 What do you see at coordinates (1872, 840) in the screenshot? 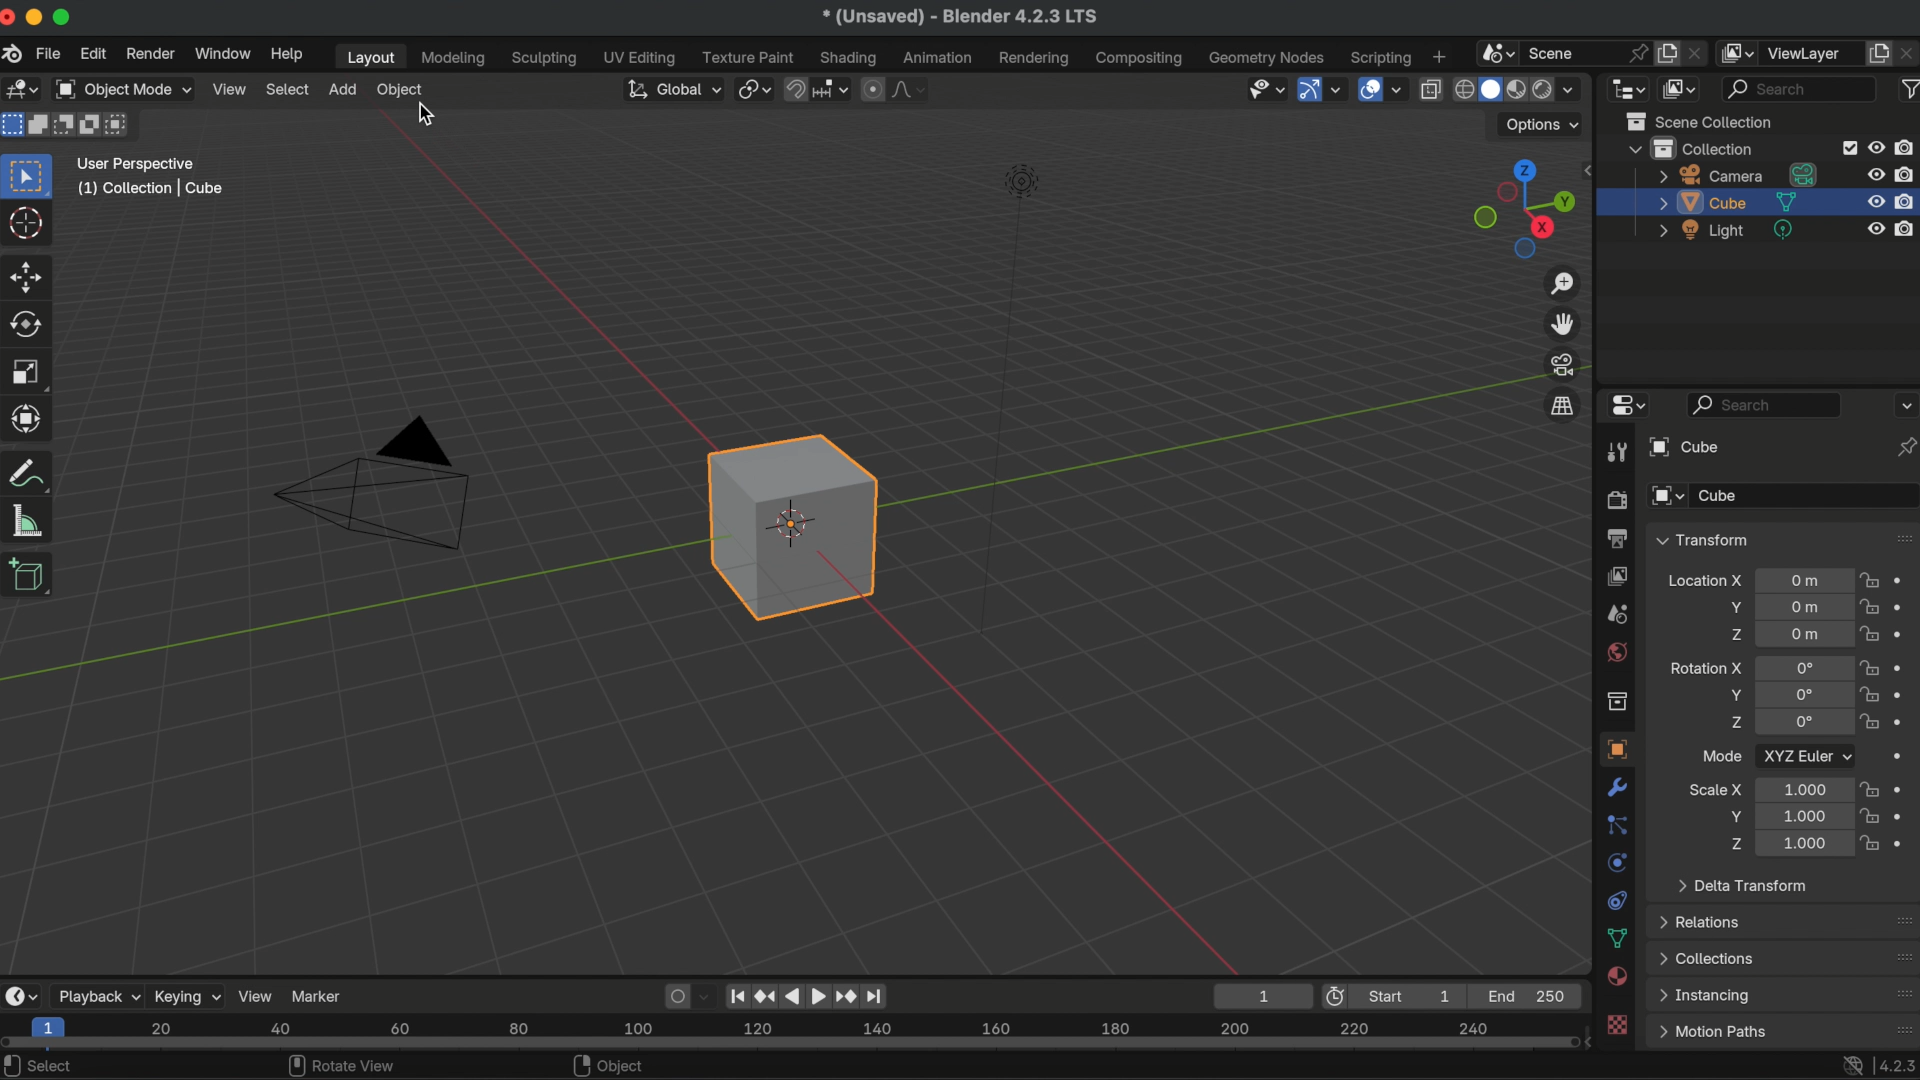
I see `lock scale` at bounding box center [1872, 840].